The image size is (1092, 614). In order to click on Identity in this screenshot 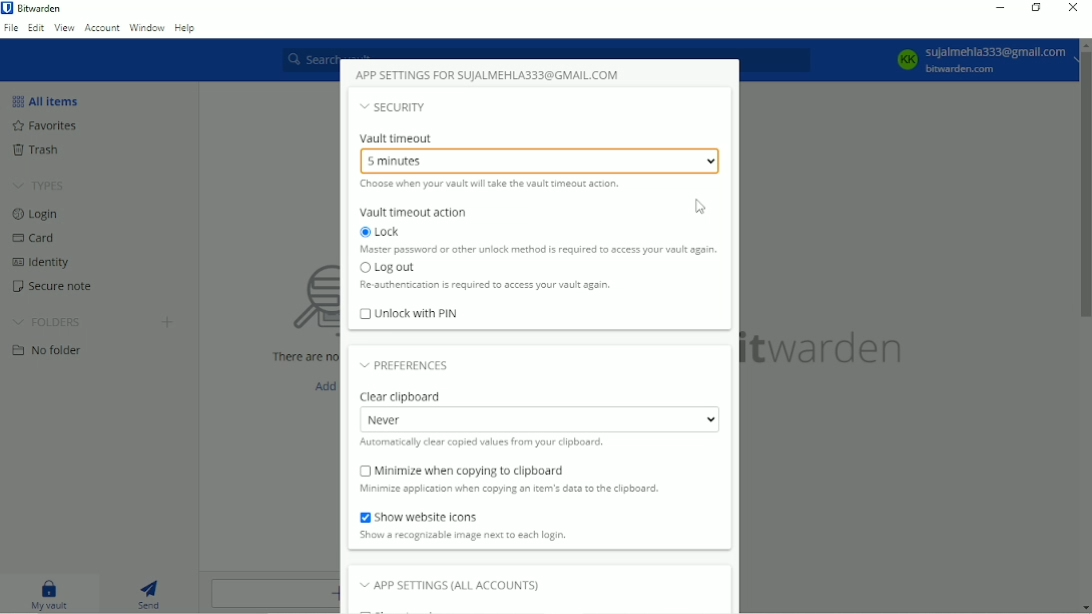, I will do `click(43, 263)`.